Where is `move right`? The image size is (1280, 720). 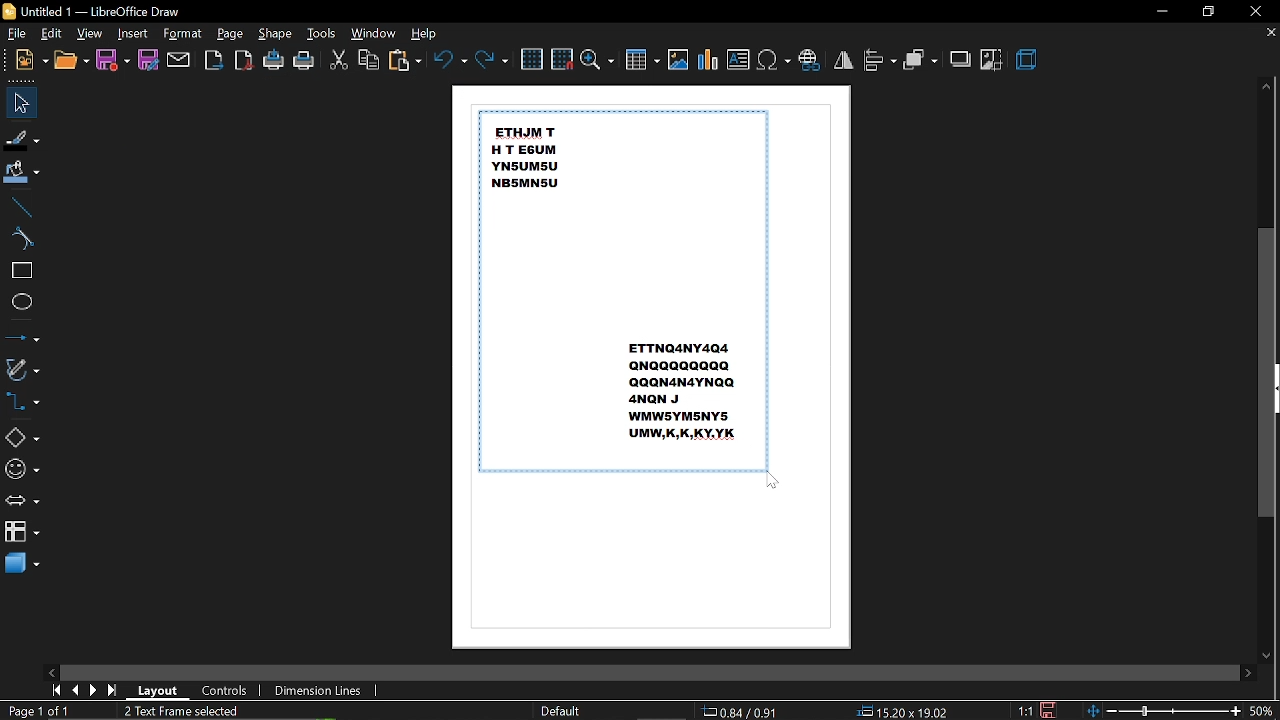
move right is located at coordinates (1247, 672).